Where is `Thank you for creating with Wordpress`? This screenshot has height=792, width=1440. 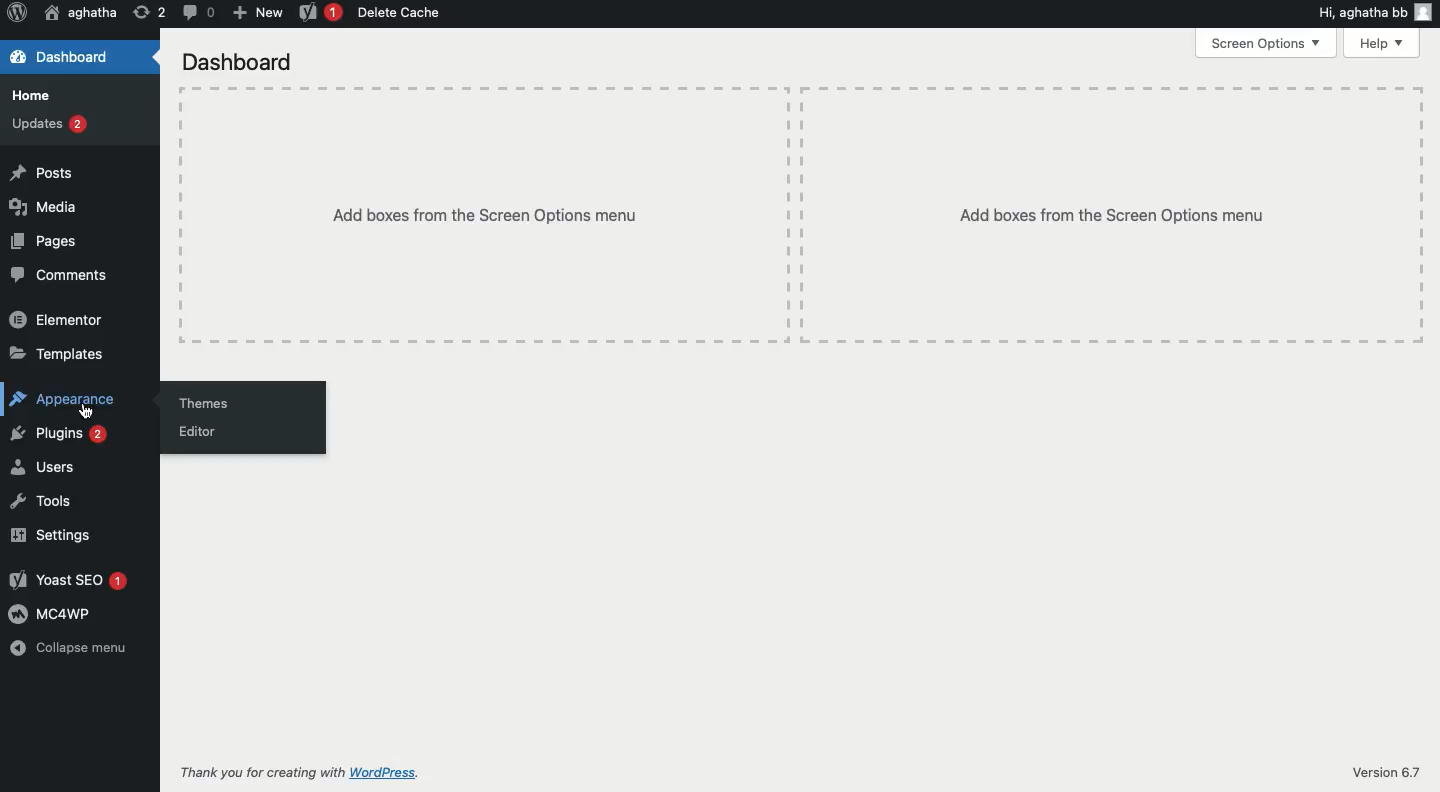 Thank you for creating with Wordpress is located at coordinates (298, 773).